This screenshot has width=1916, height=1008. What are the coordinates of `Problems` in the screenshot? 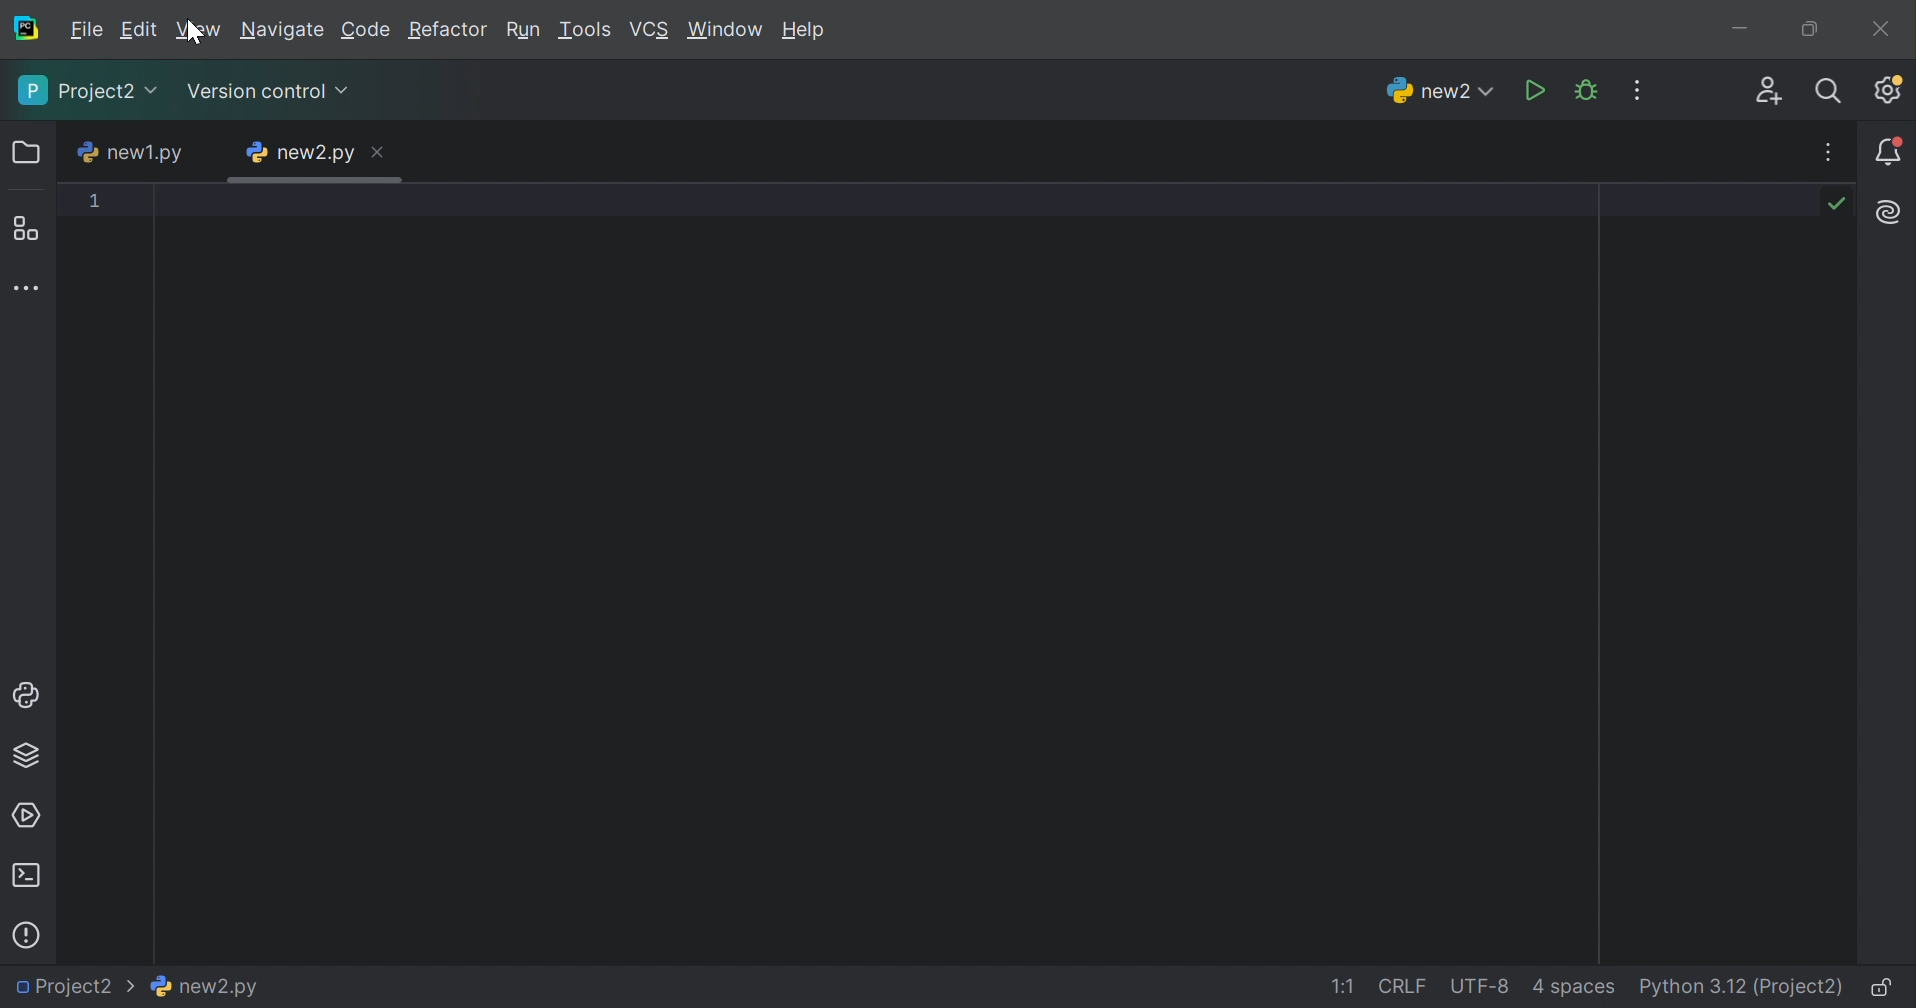 It's located at (29, 934).